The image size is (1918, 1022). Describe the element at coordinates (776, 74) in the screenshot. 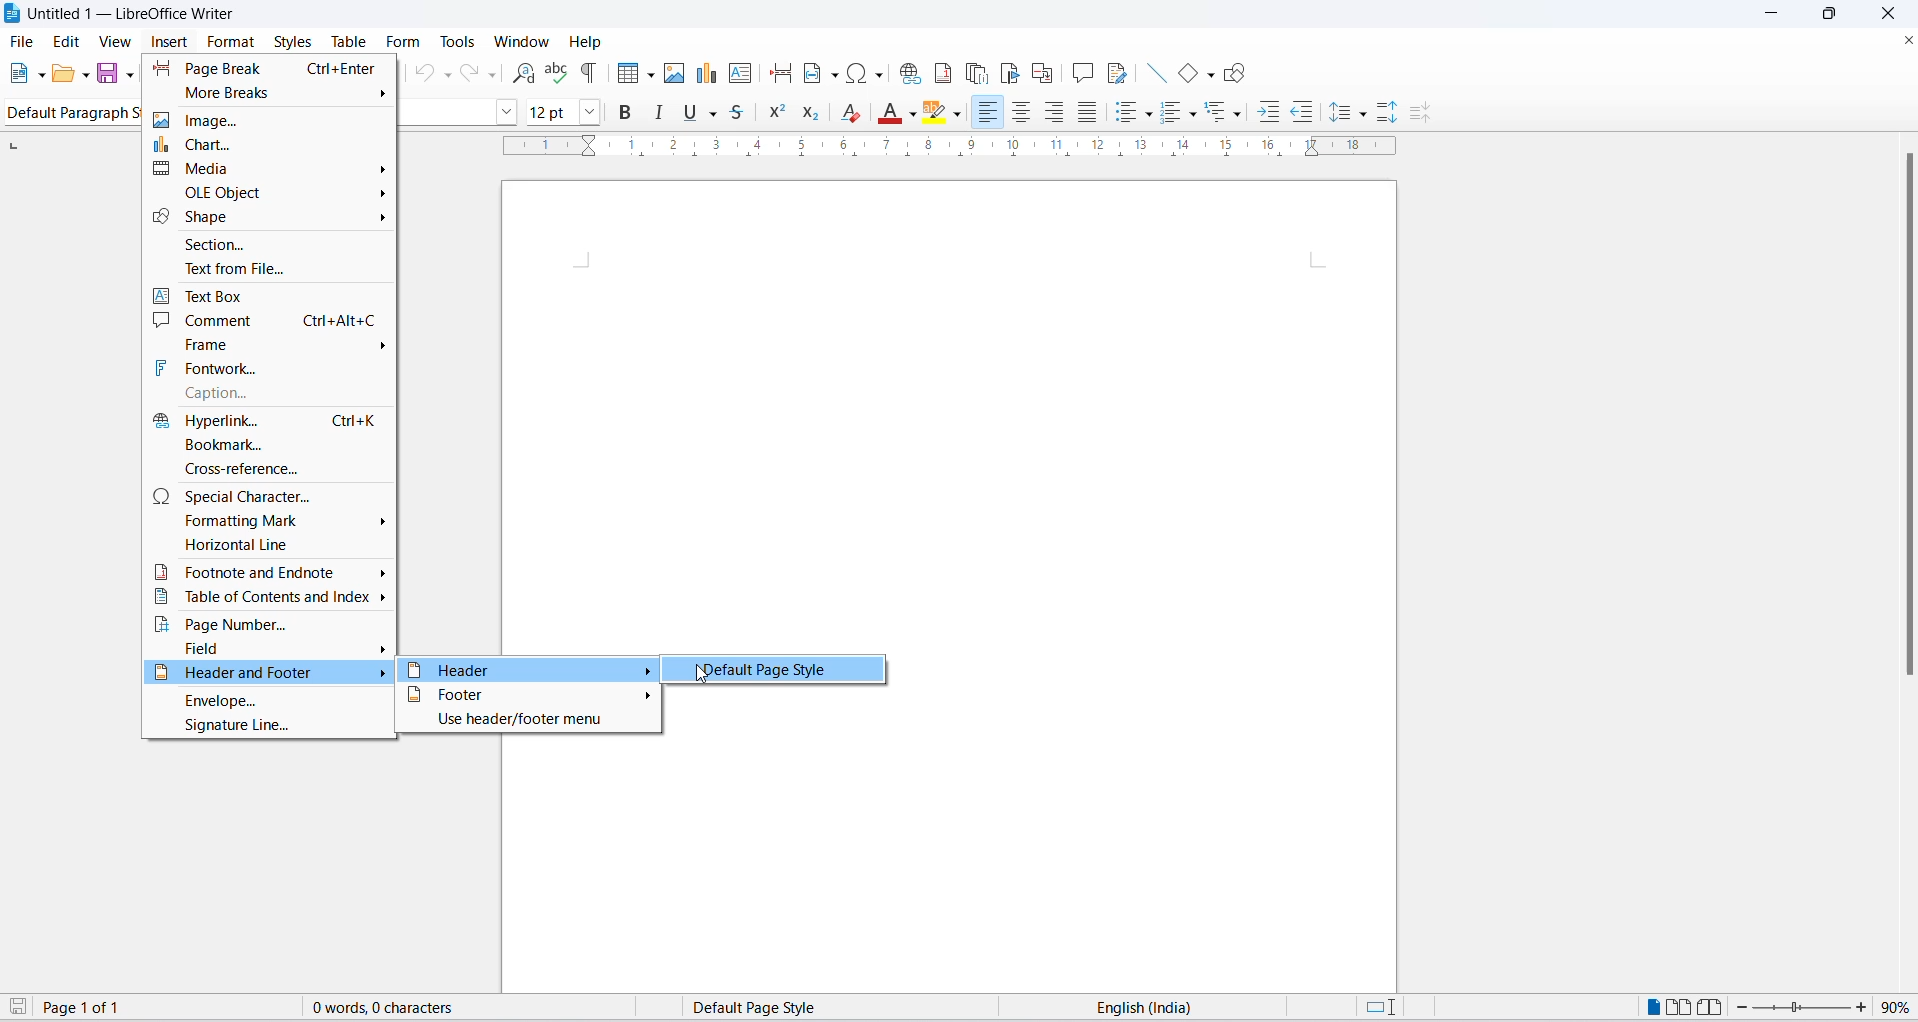

I see `insert page break` at that location.